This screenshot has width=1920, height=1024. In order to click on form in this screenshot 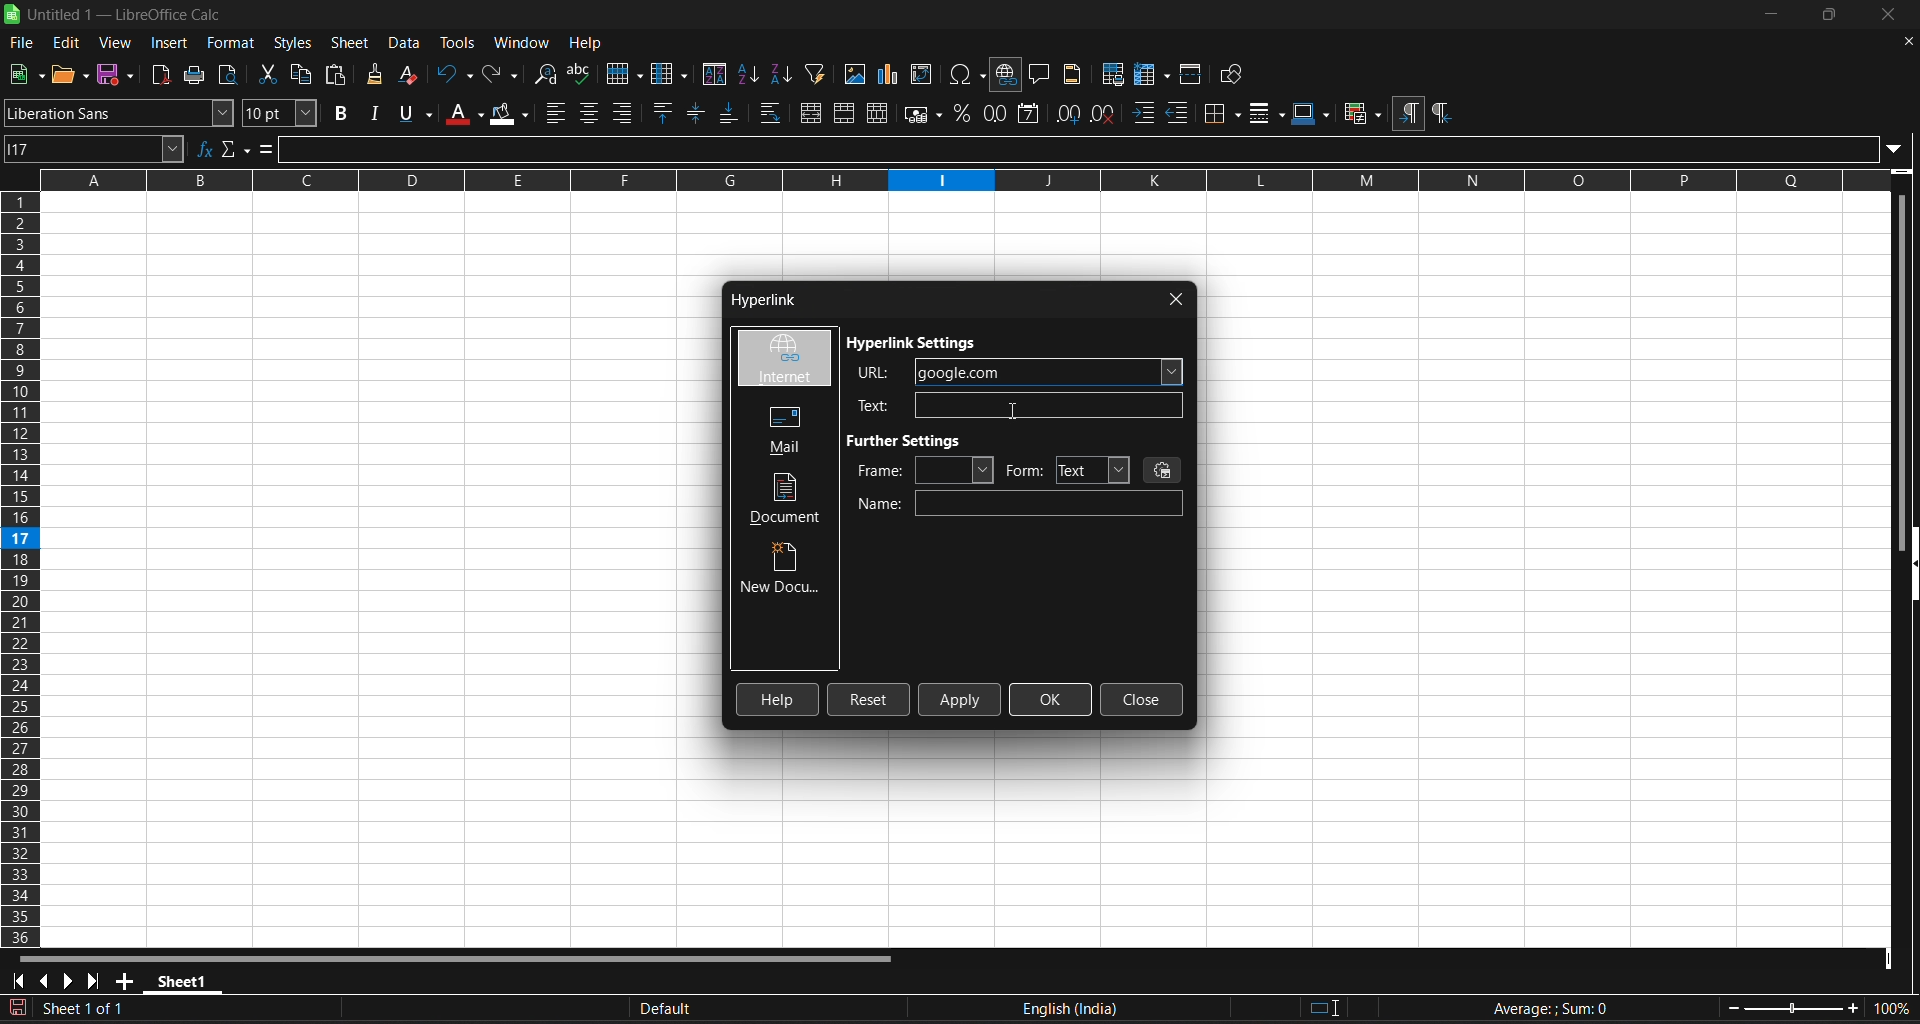, I will do `click(1067, 470)`.